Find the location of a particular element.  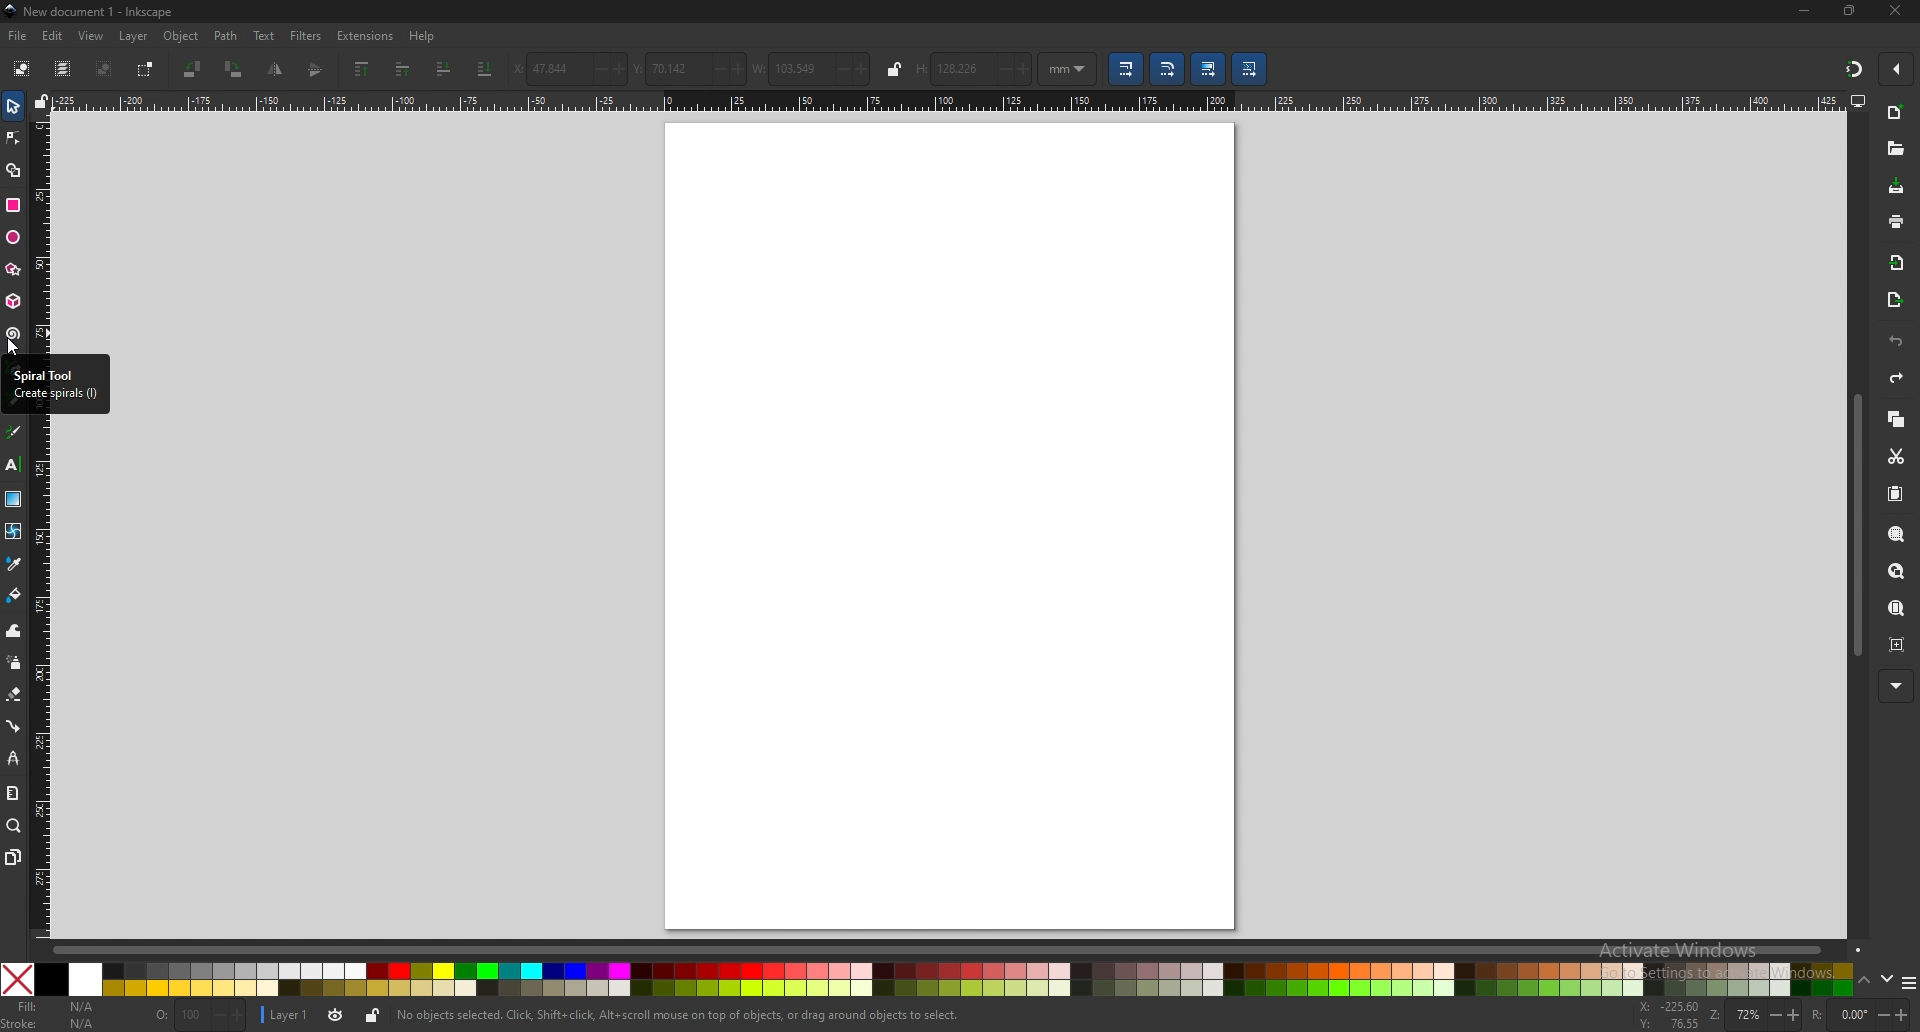

view is located at coordinates (91, 37).